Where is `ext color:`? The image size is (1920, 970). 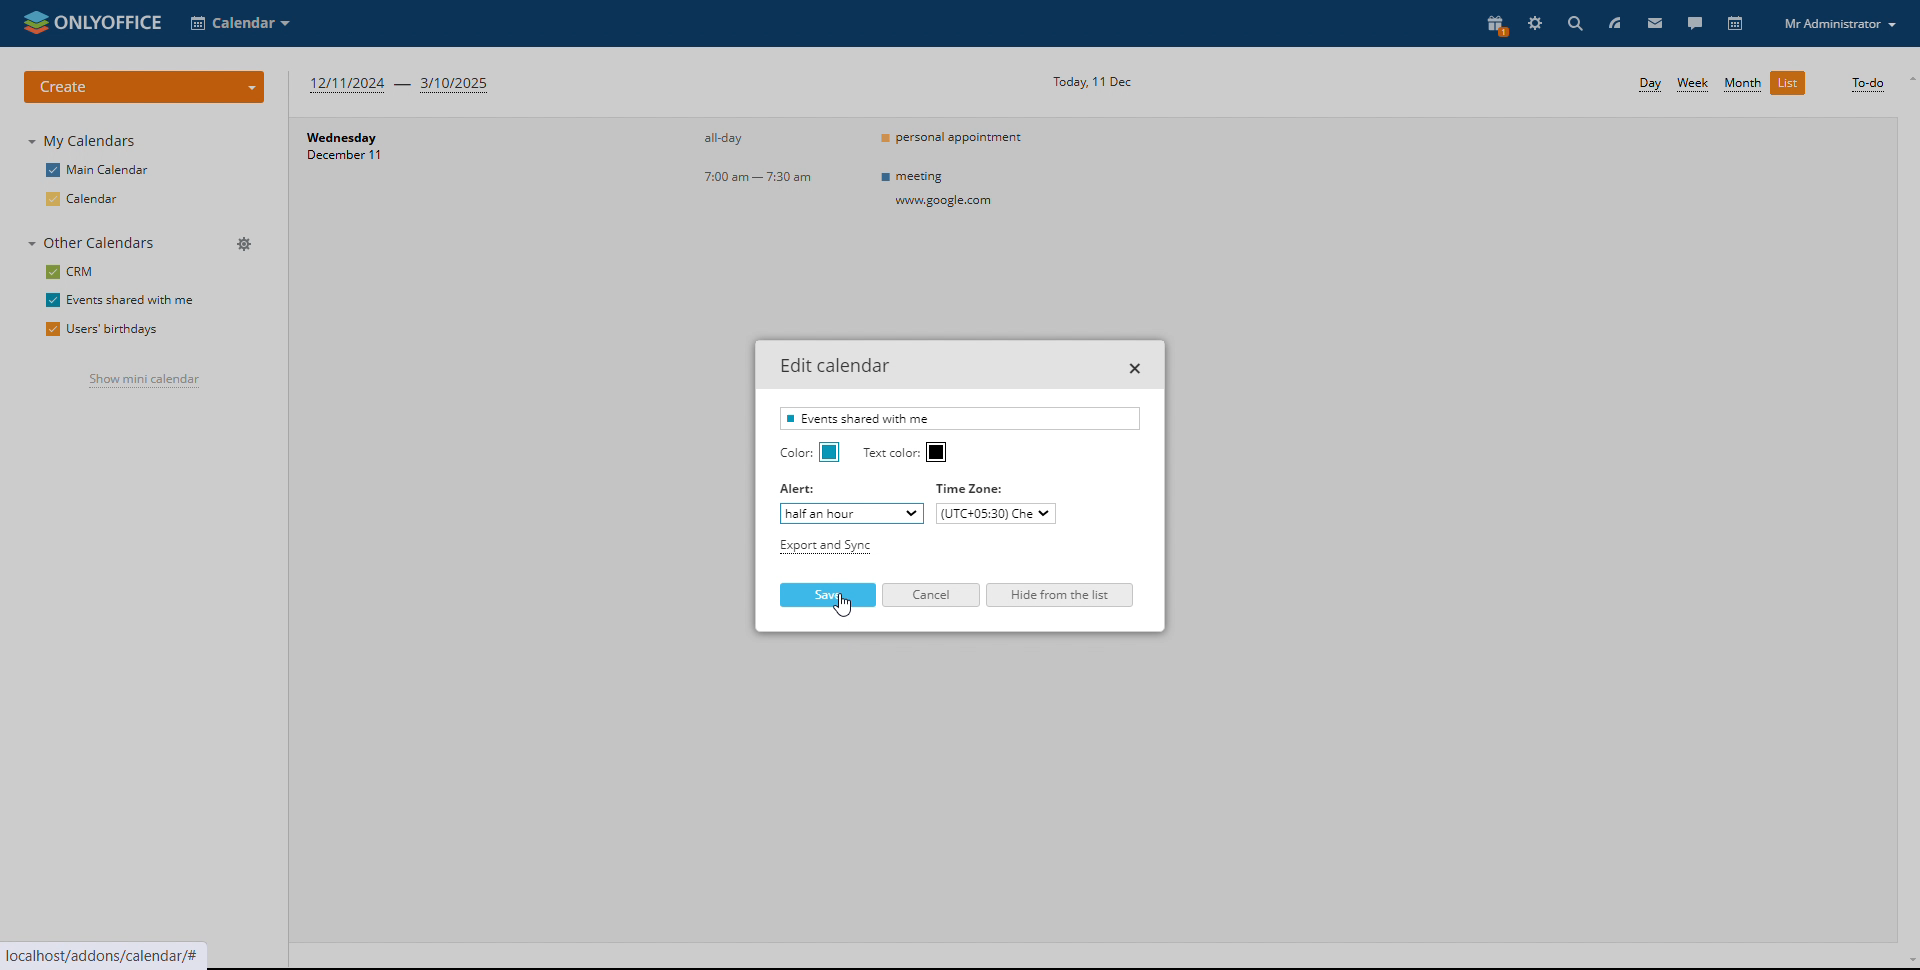
ext color: is located at coordinates (891, 453).